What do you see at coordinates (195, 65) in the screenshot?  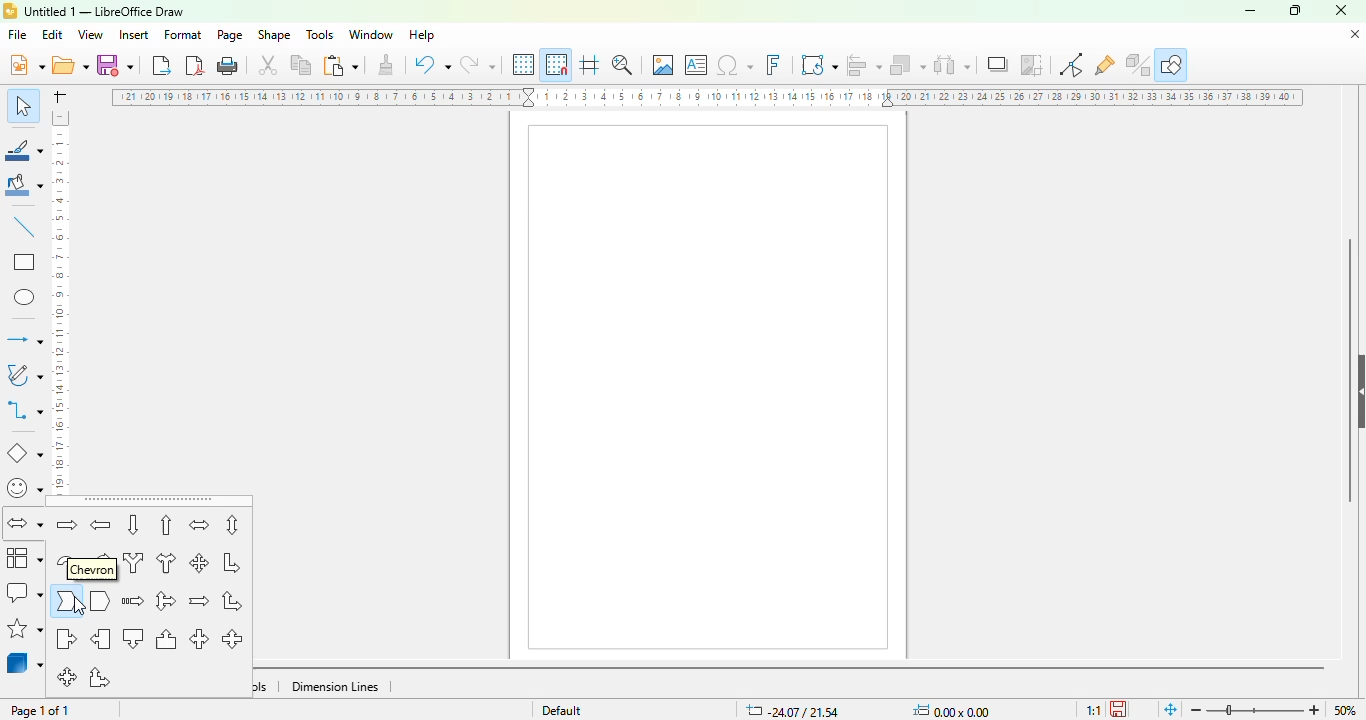 I see `export directly as PDF` at bounding box center [195, 65].